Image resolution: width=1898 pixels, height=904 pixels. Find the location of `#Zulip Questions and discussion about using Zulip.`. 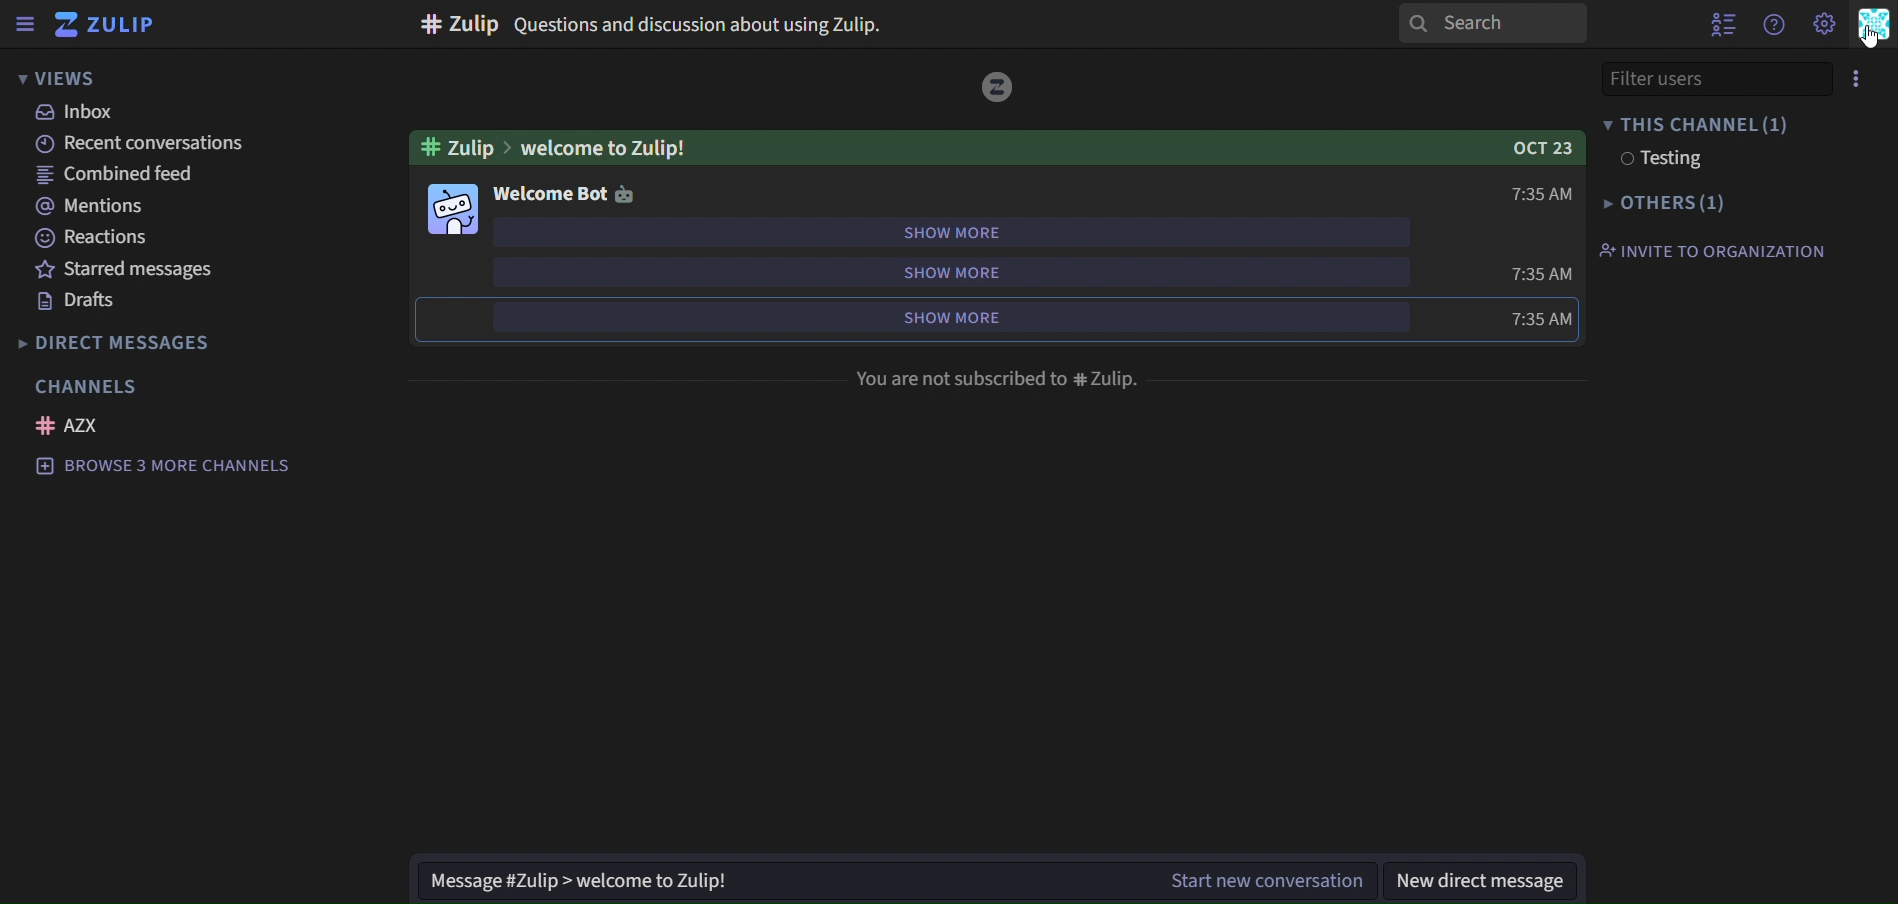

#Zulip Questions and discussion about using Zulip. is located at coordinates (659, 25).